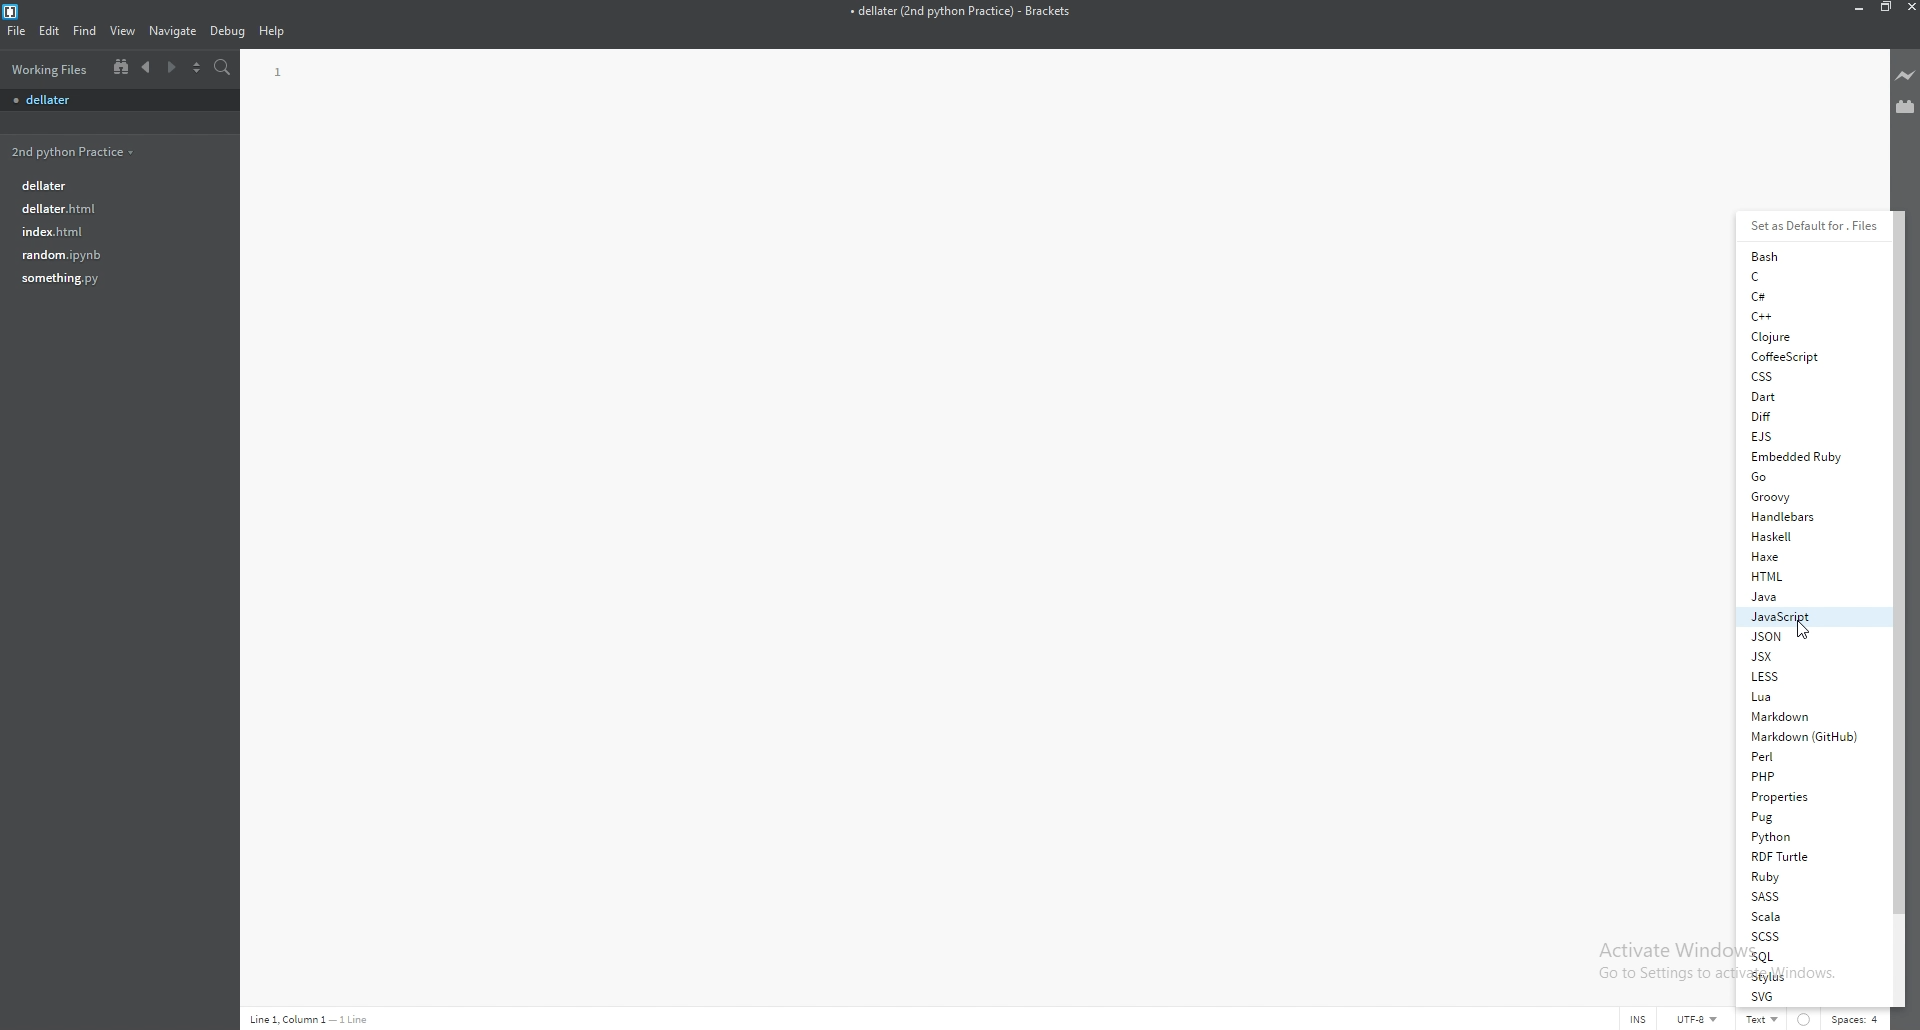 This screenshot has width=1920, height=1030. What do you see at coordinates (1857, 1018) in the screenshot?
I see `spaces` at bounding box center [1857, 1018].